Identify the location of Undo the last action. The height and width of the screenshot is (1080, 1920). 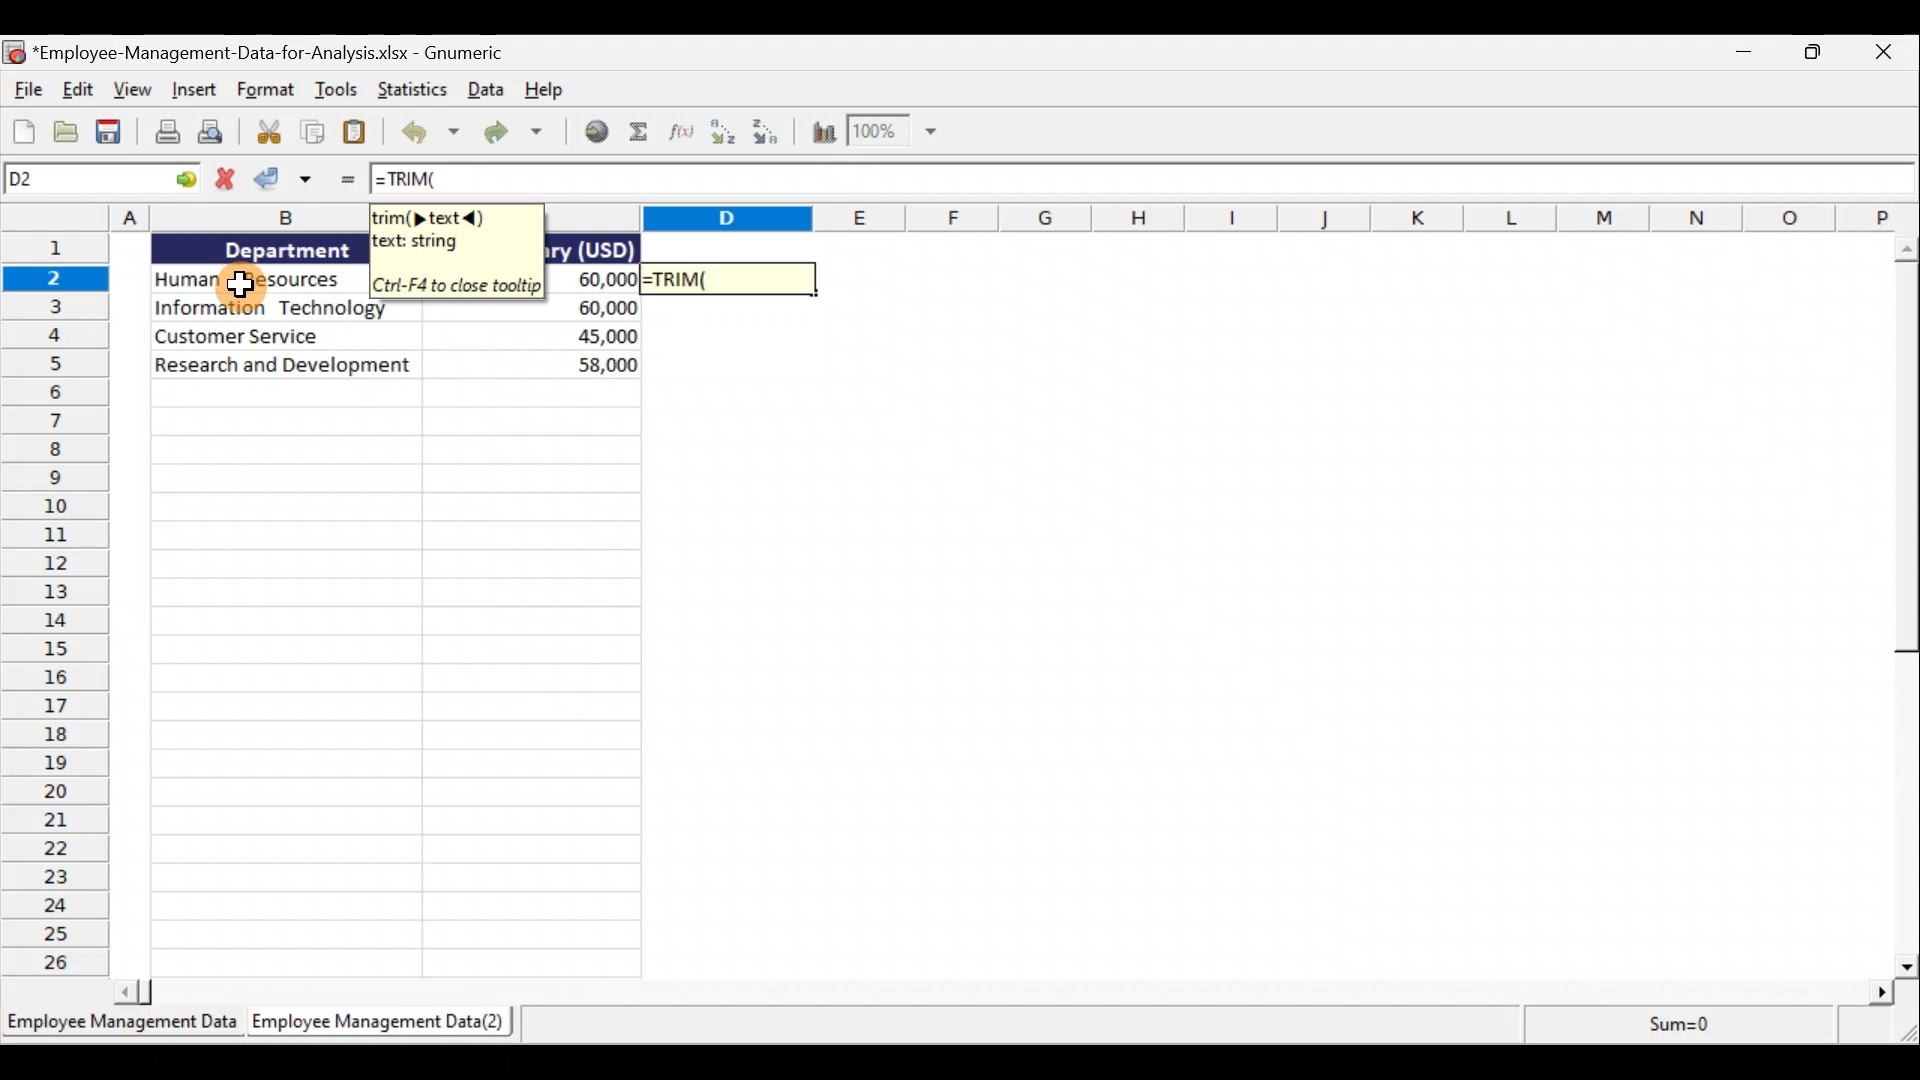
(429, 134).